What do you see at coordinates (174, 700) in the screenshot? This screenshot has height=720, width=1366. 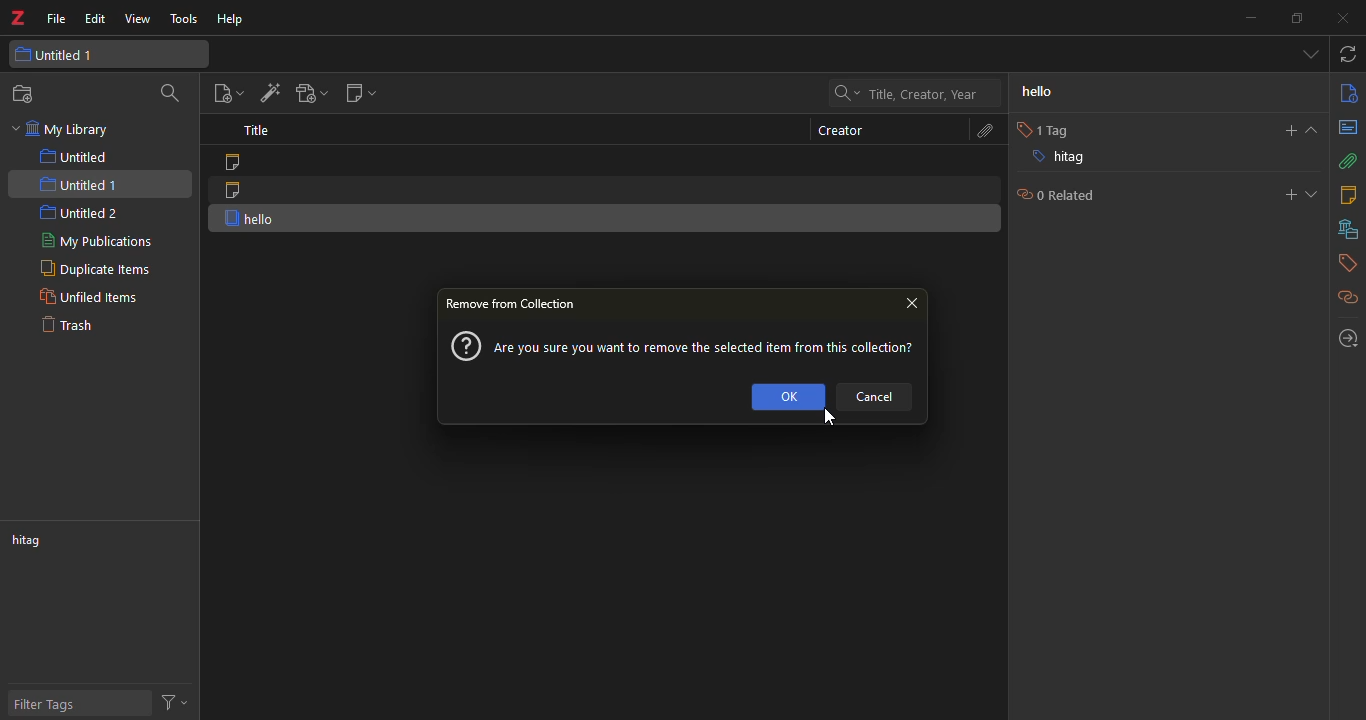 I see `actions` at bounding box center [174, 700].